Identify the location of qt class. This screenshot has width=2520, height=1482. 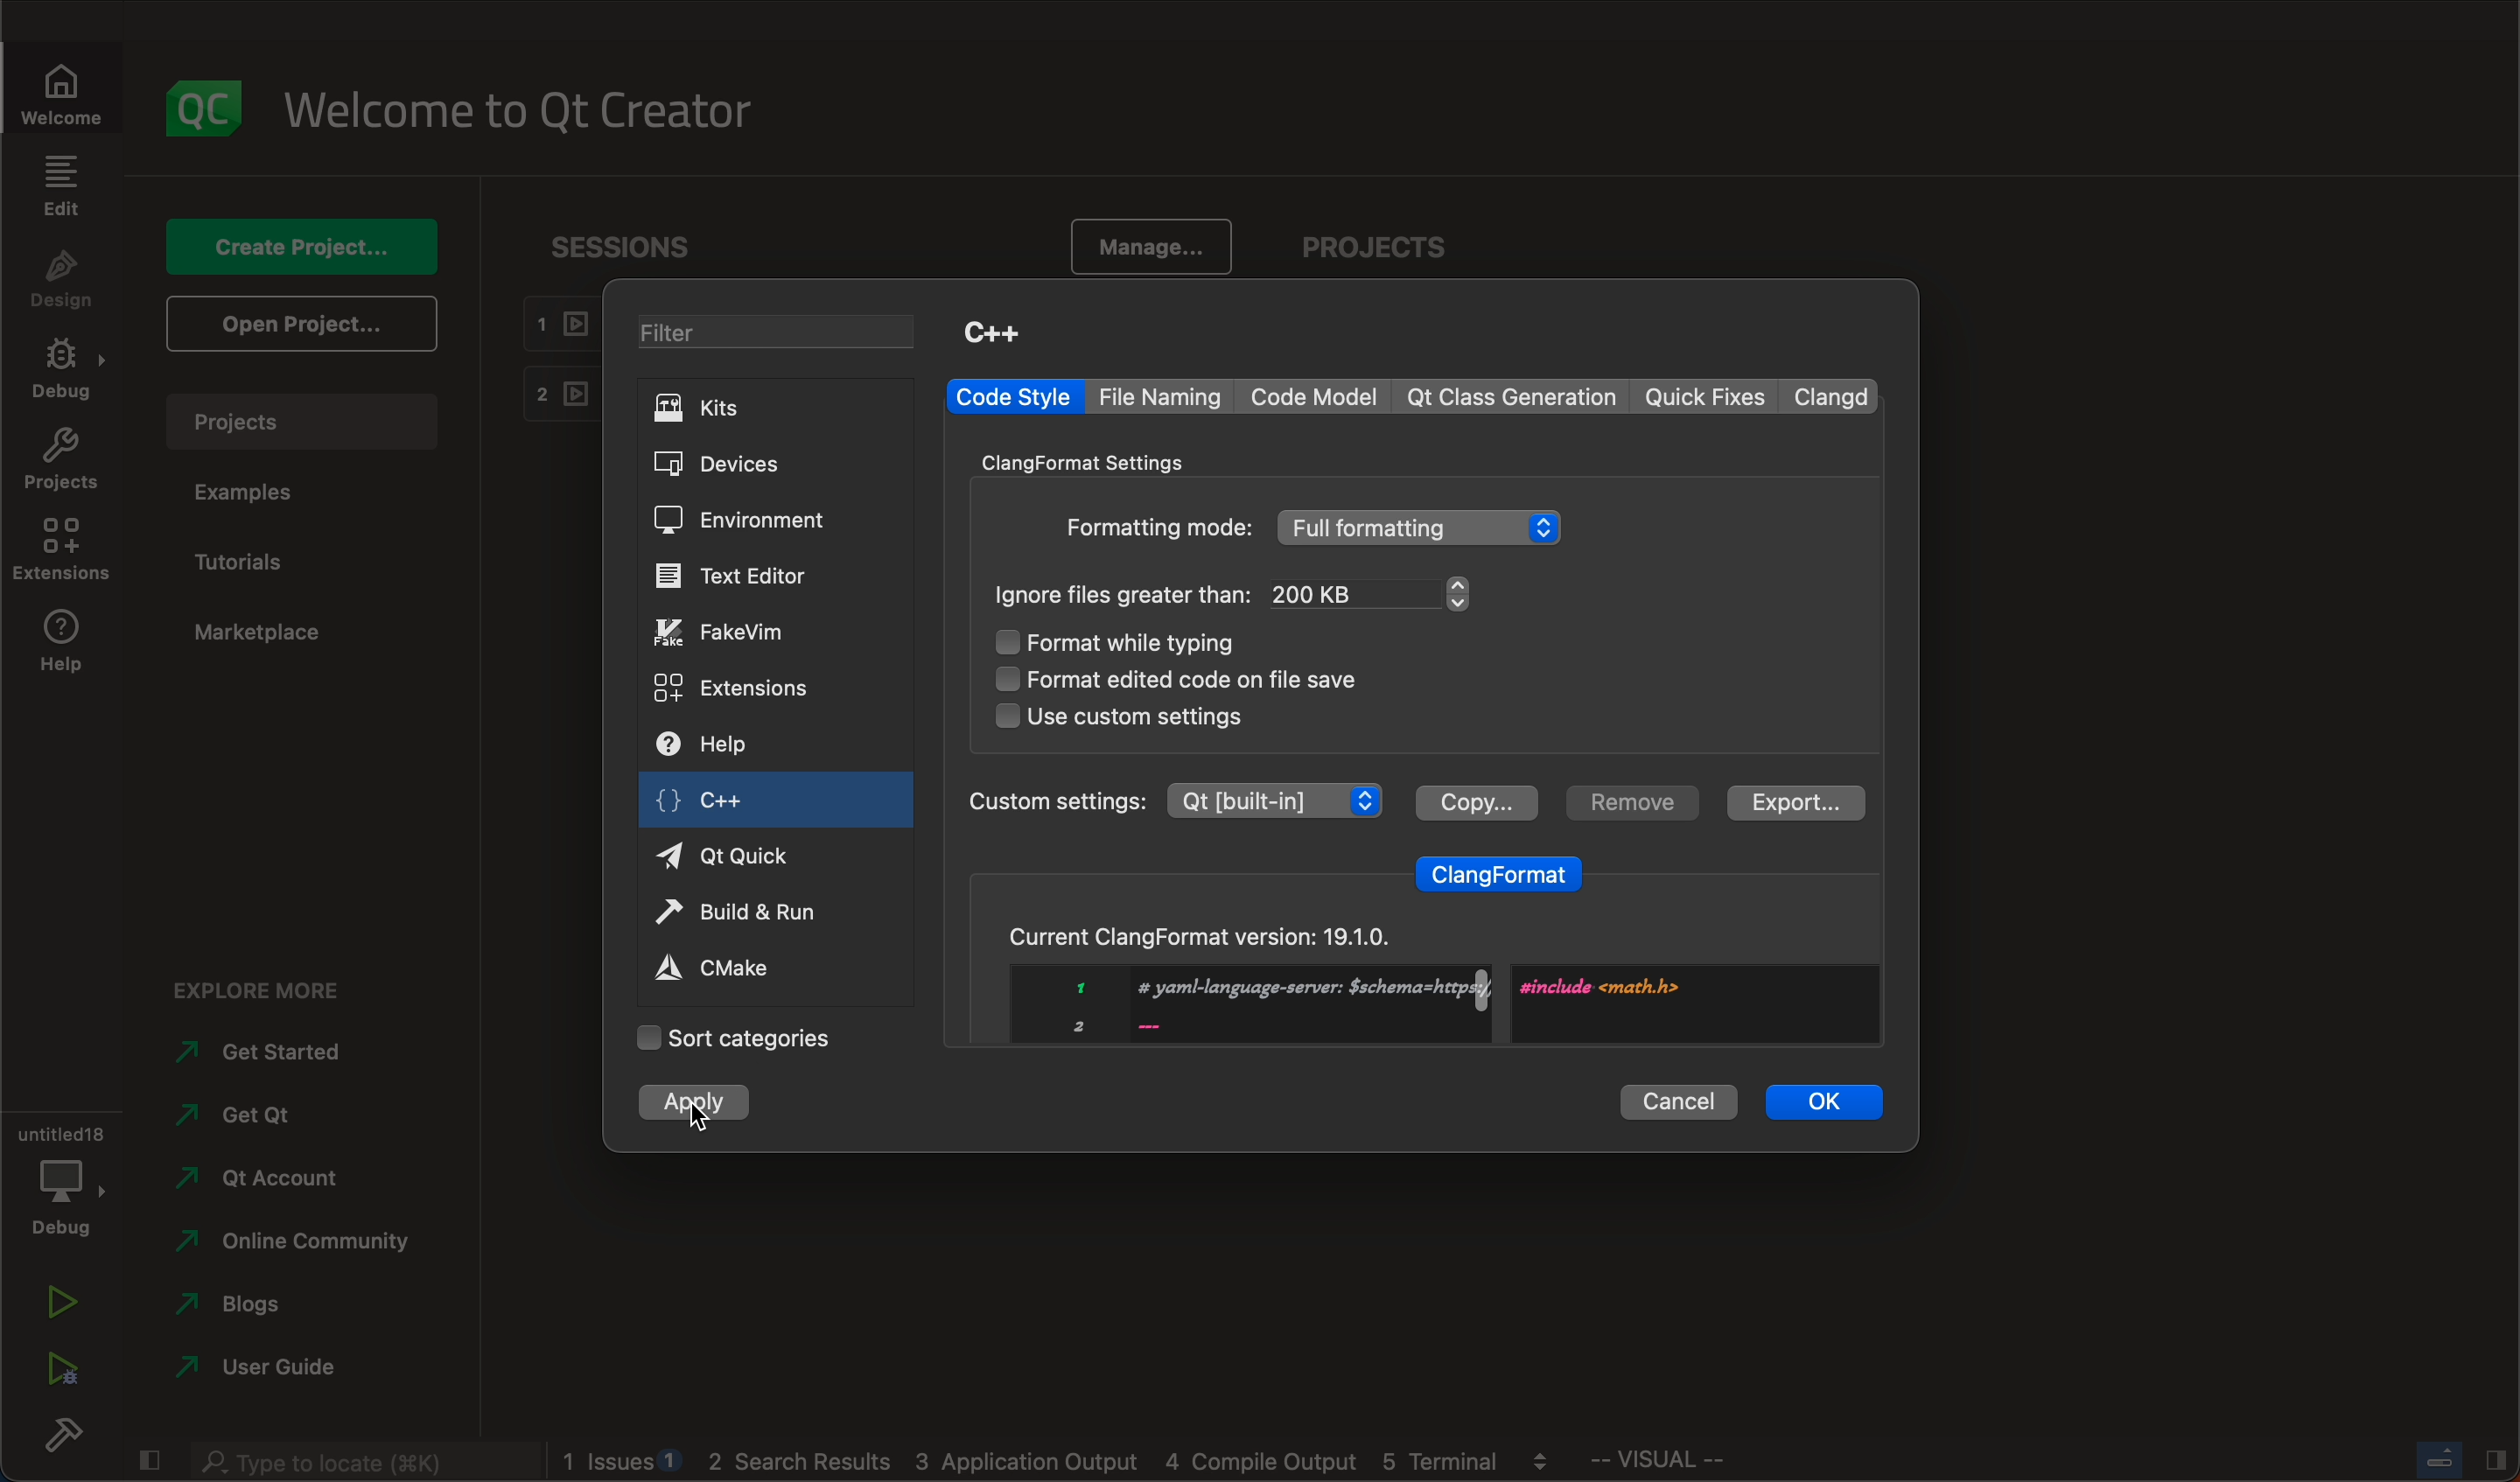
(1513, 397).